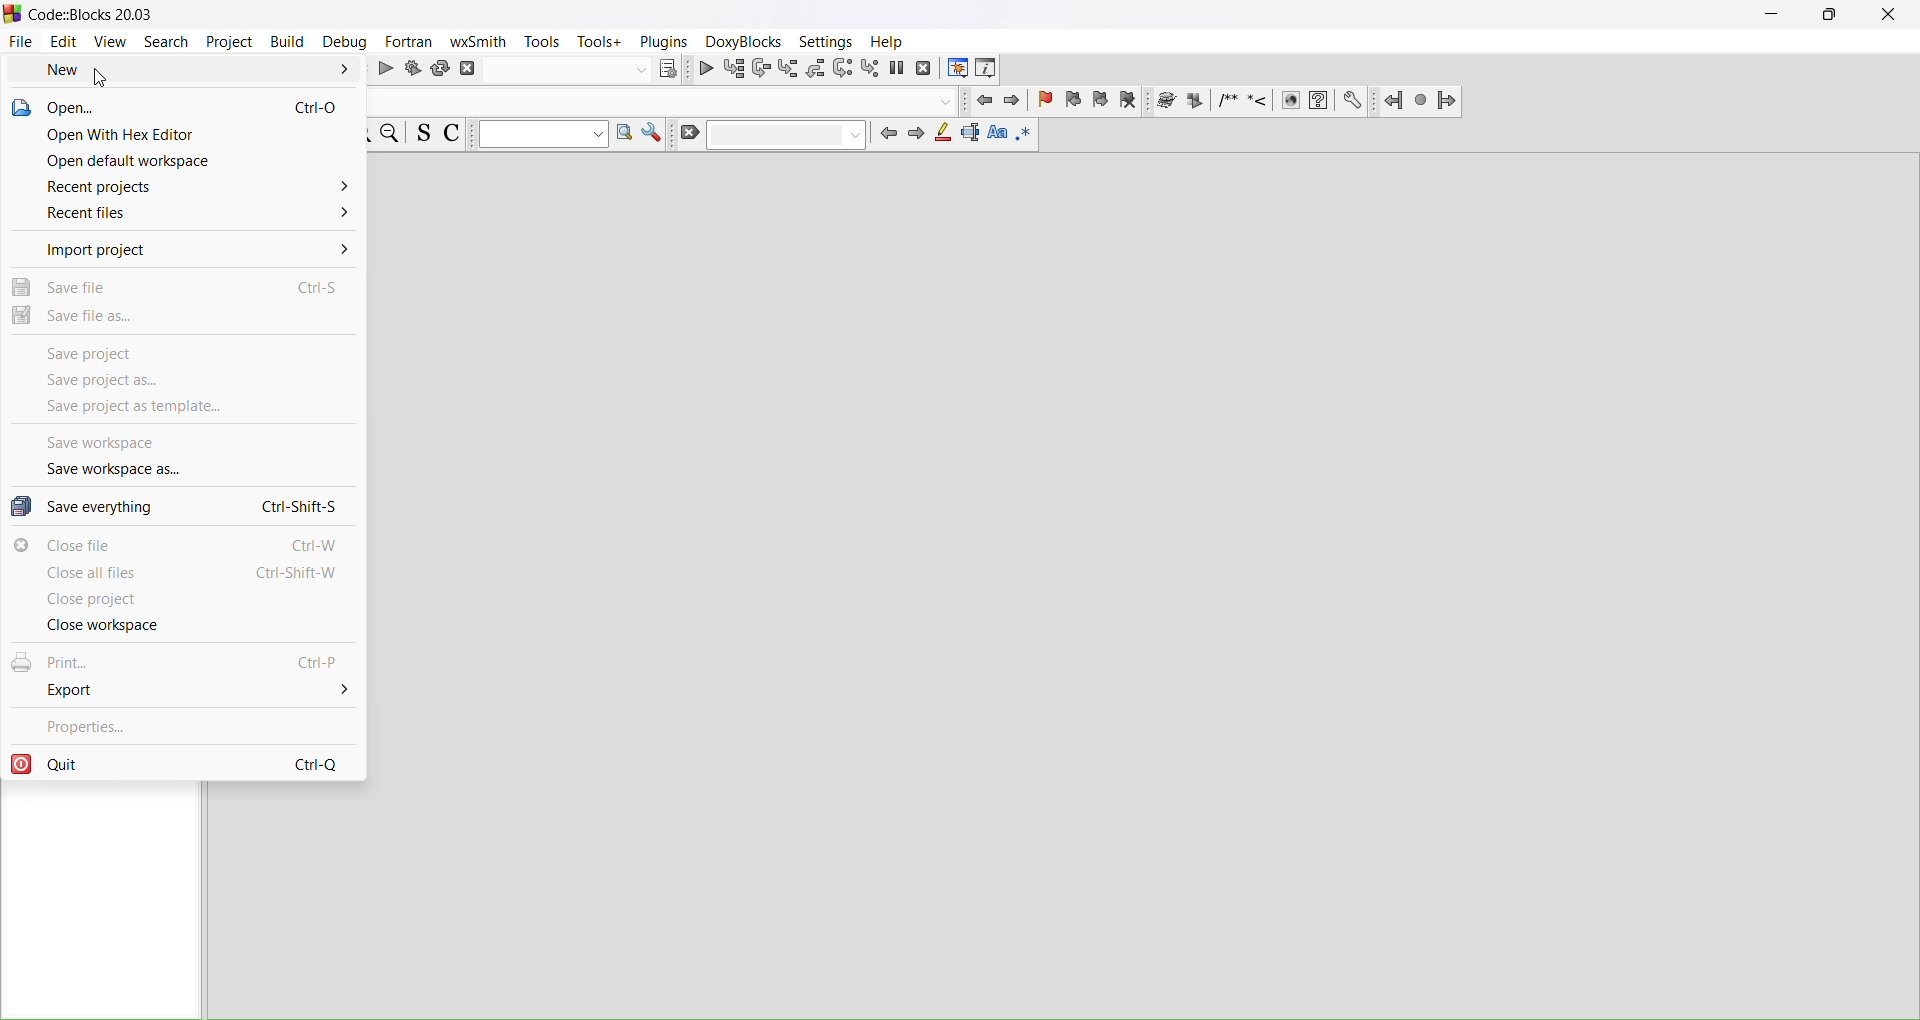 The width and height of the screenshot is (1920, 1020). What do you see at coordinates (184, 71) in the screenshot?
I see `new` at bounding box center [184, 71].